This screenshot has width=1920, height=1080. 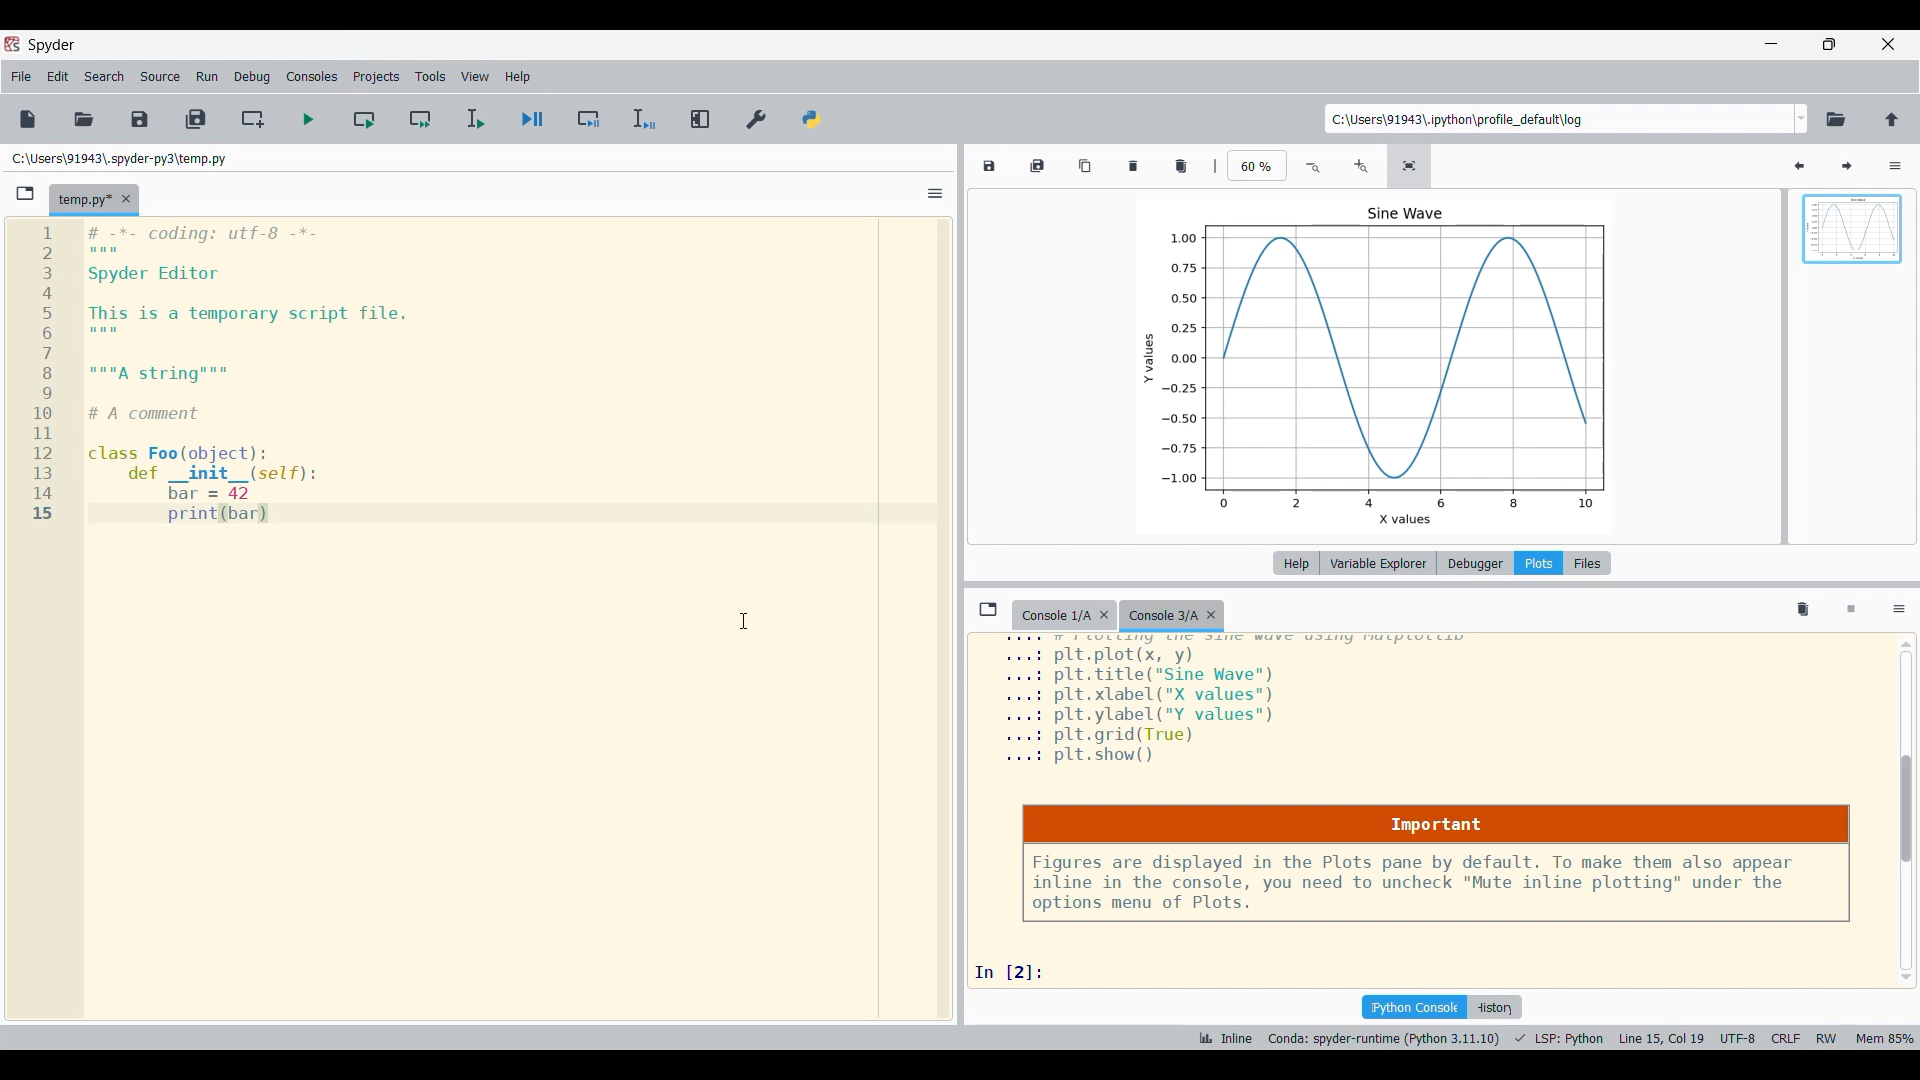 I want to click on Interrupt kernel, so click(x=1852, y=611).